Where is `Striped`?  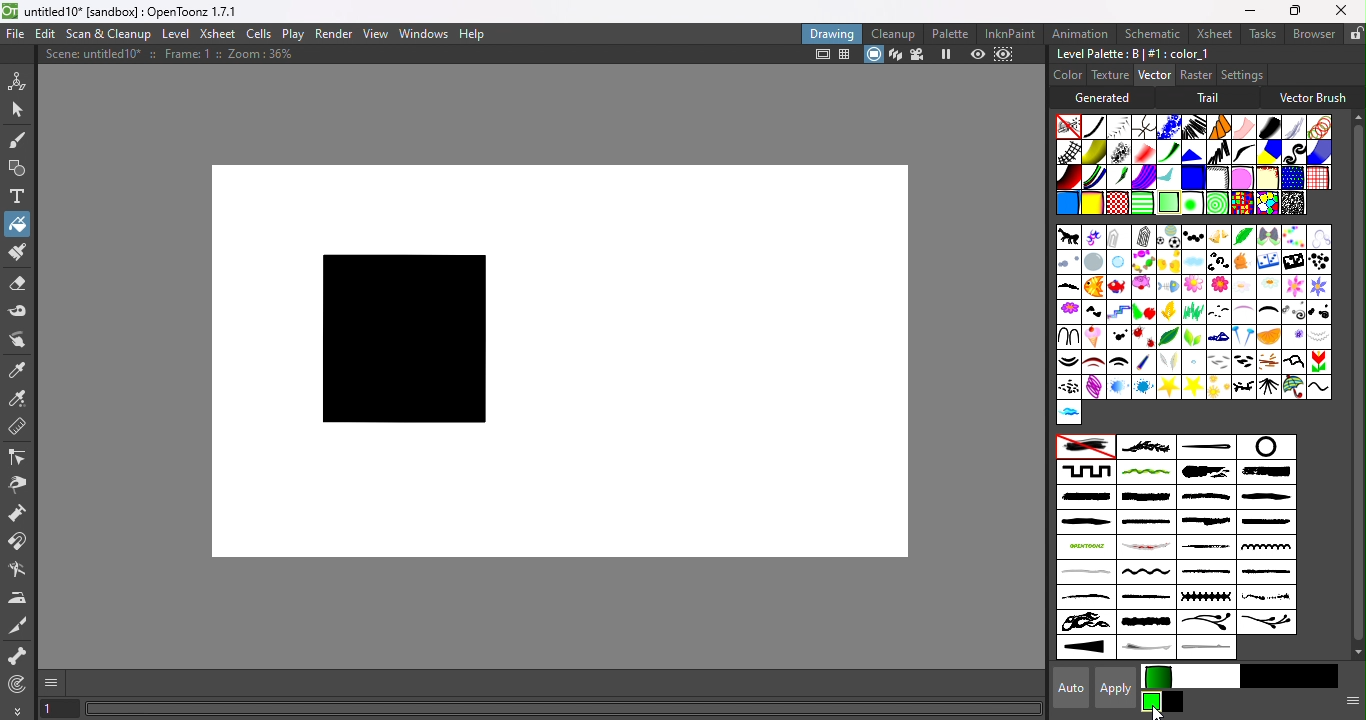
Striped is located at coordinates (1269, 151).